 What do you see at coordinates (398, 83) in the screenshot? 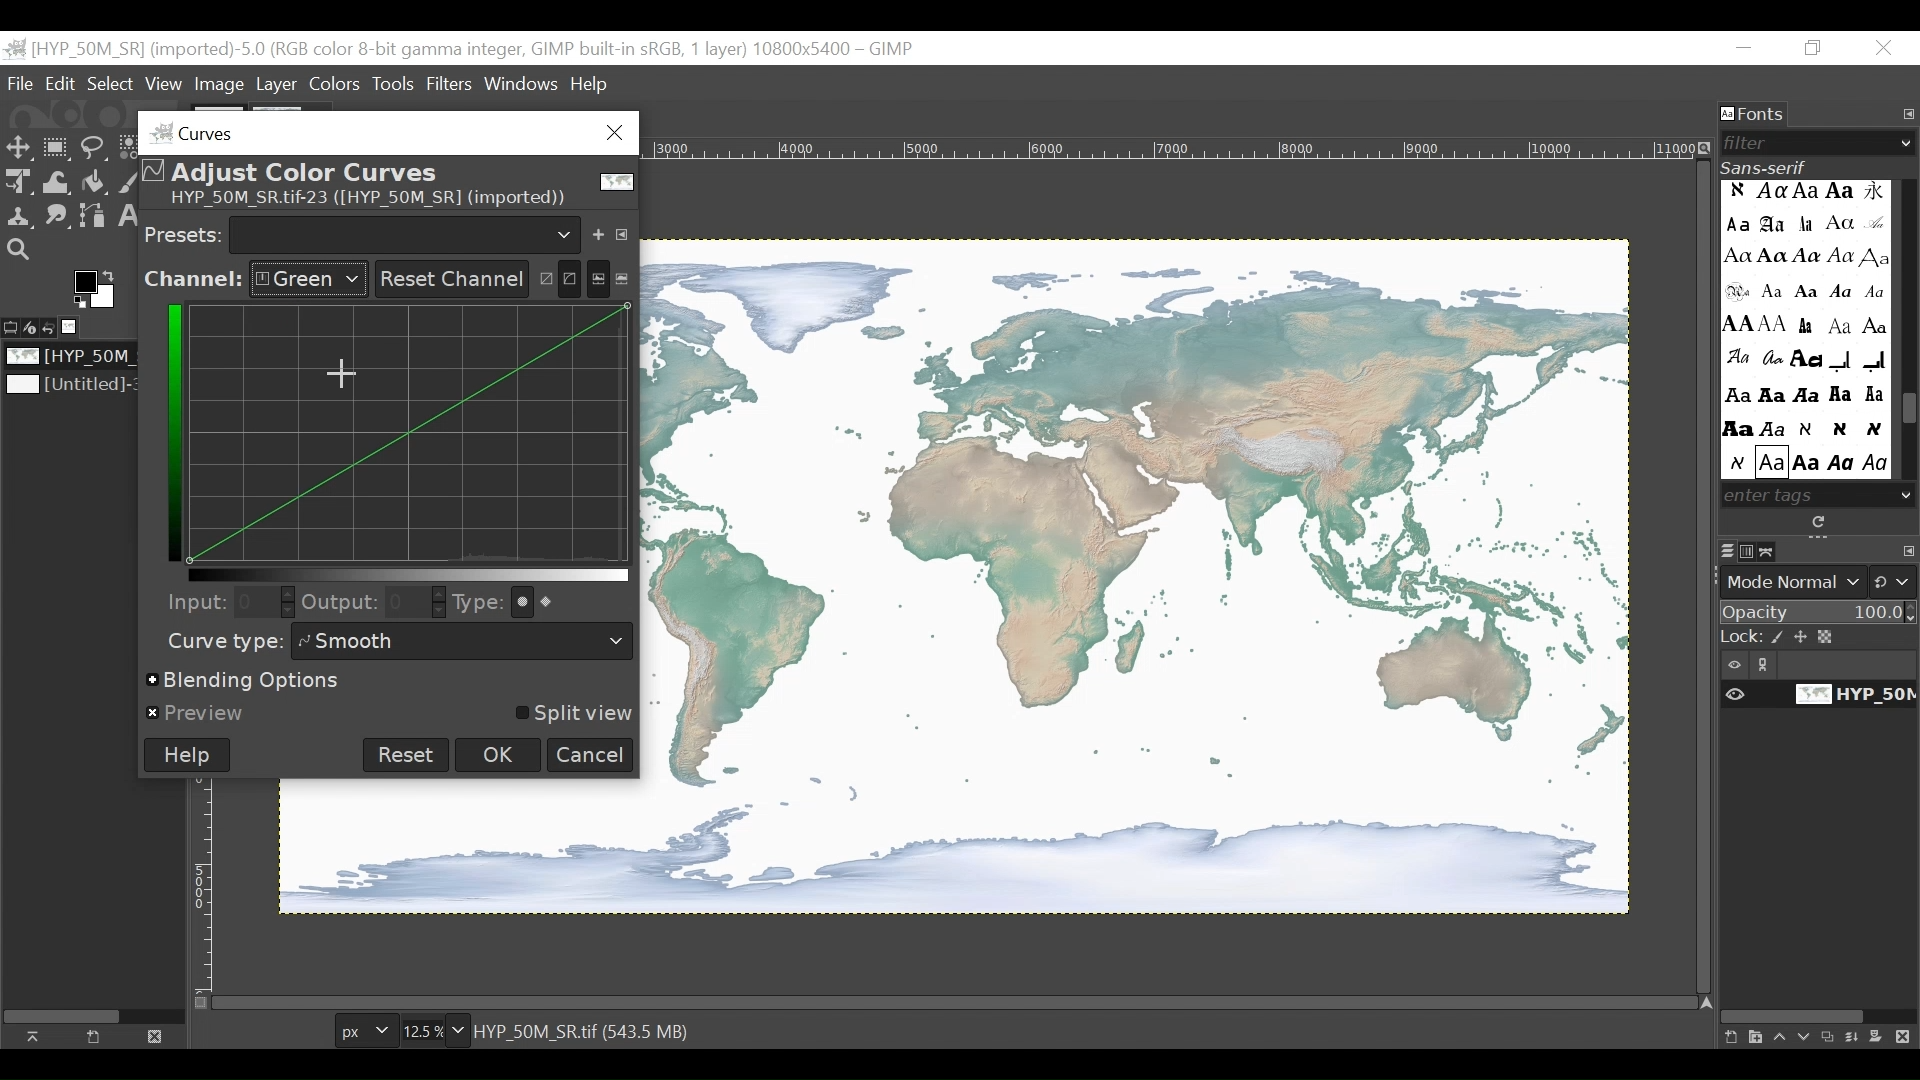
I see `Tools` at bounding box center [398, 83].